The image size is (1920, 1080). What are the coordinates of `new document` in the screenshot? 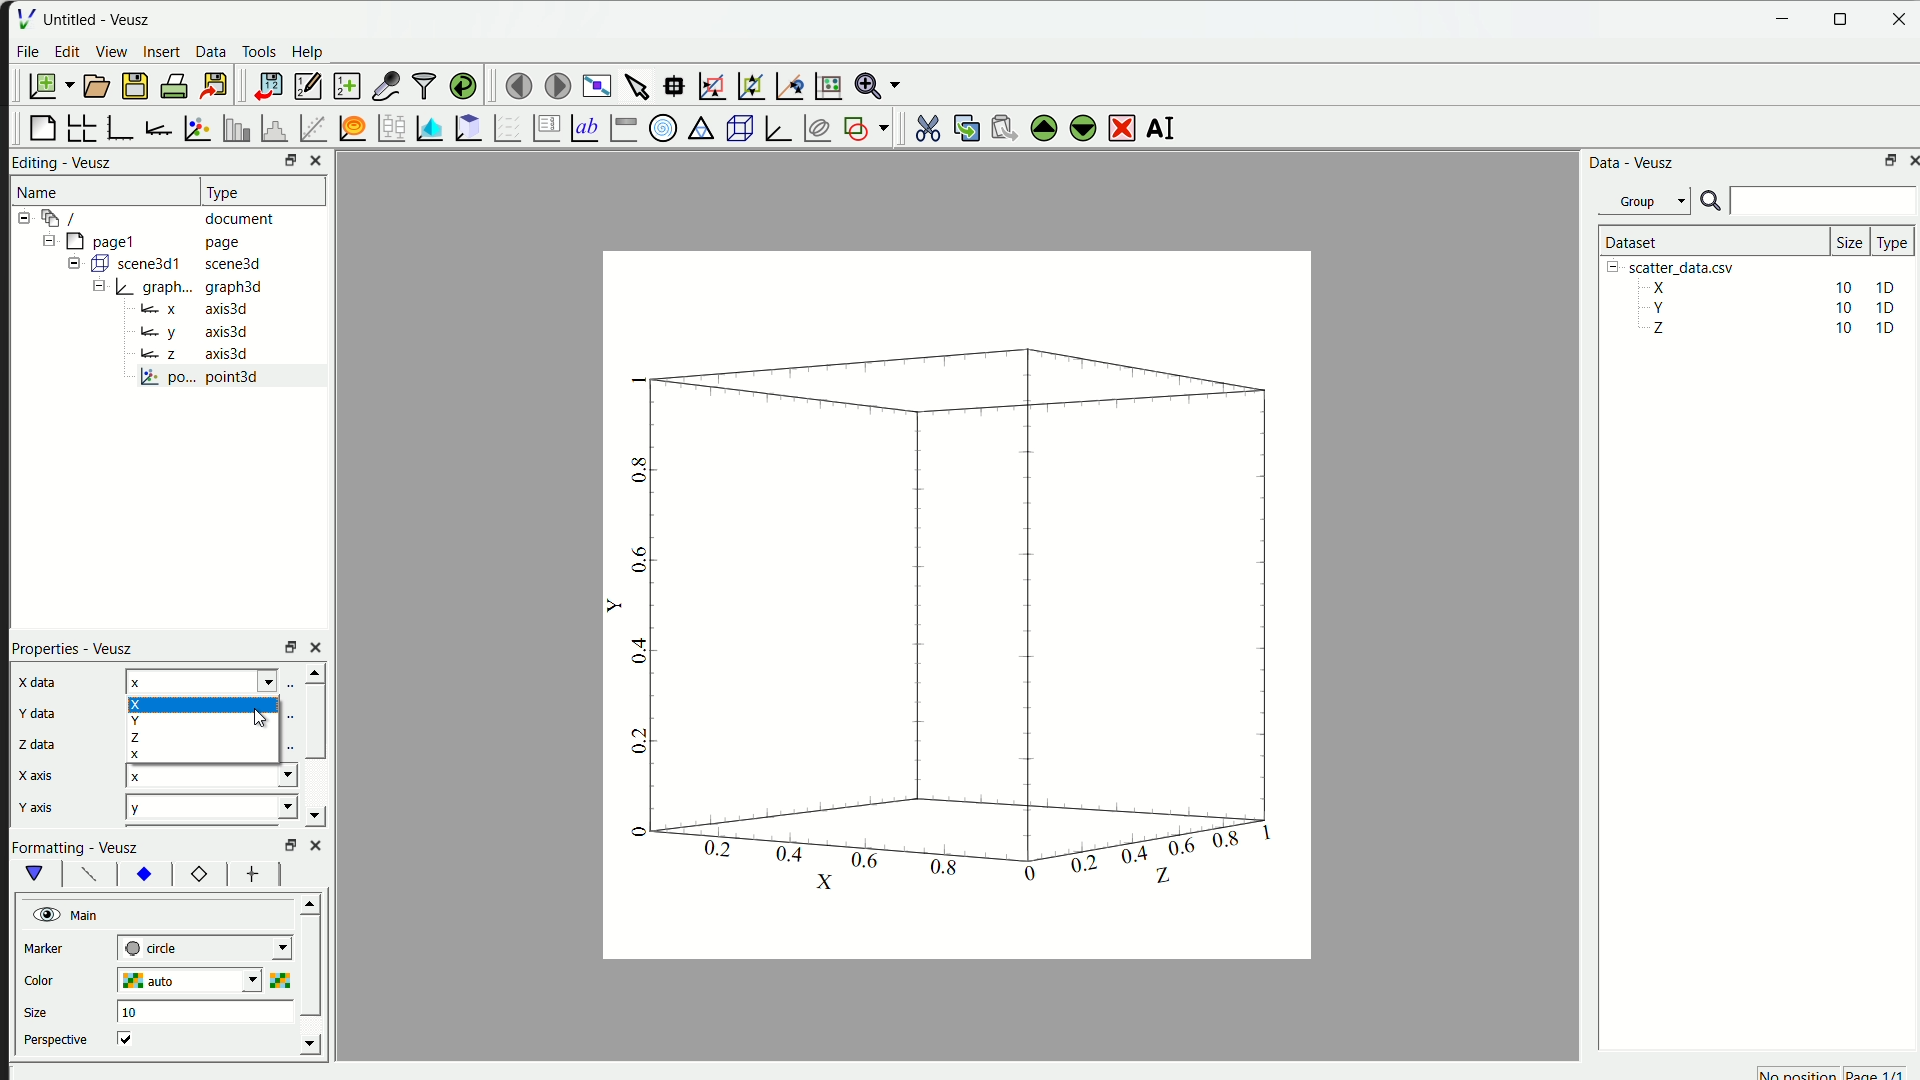 It's located at (46, 84).